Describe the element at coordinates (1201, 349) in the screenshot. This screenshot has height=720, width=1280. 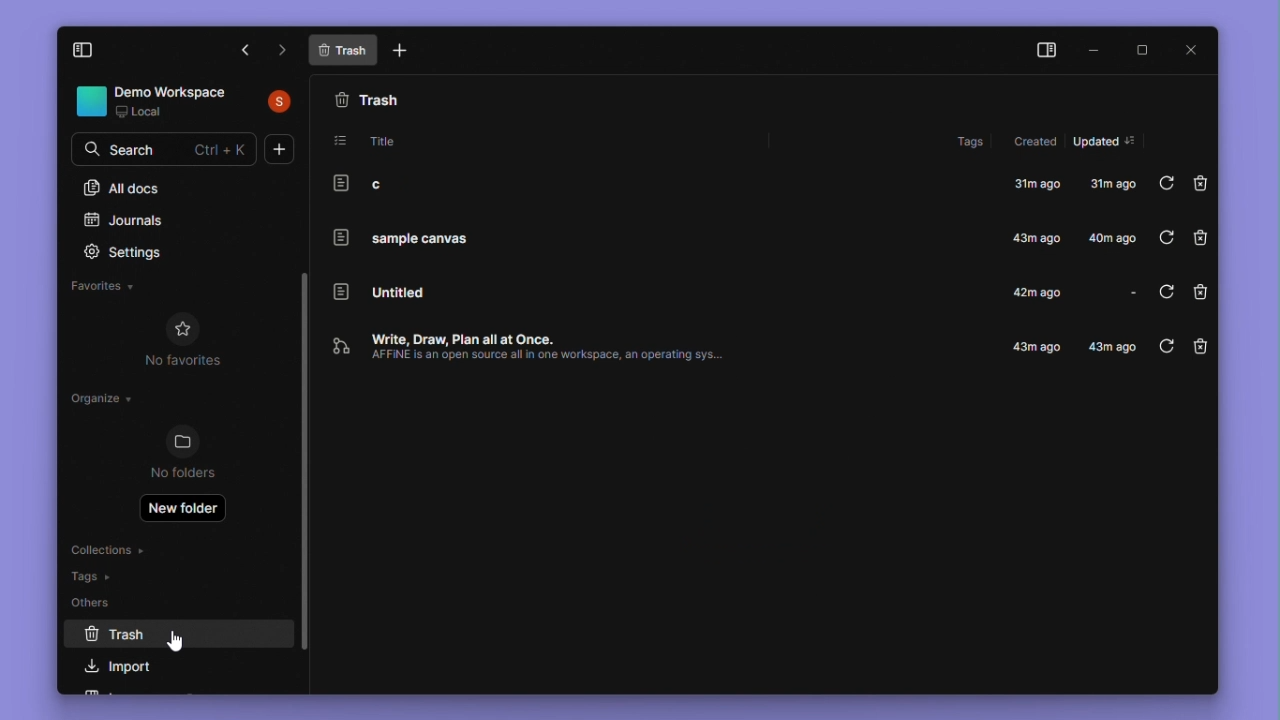
I see `delete forever` at that location.